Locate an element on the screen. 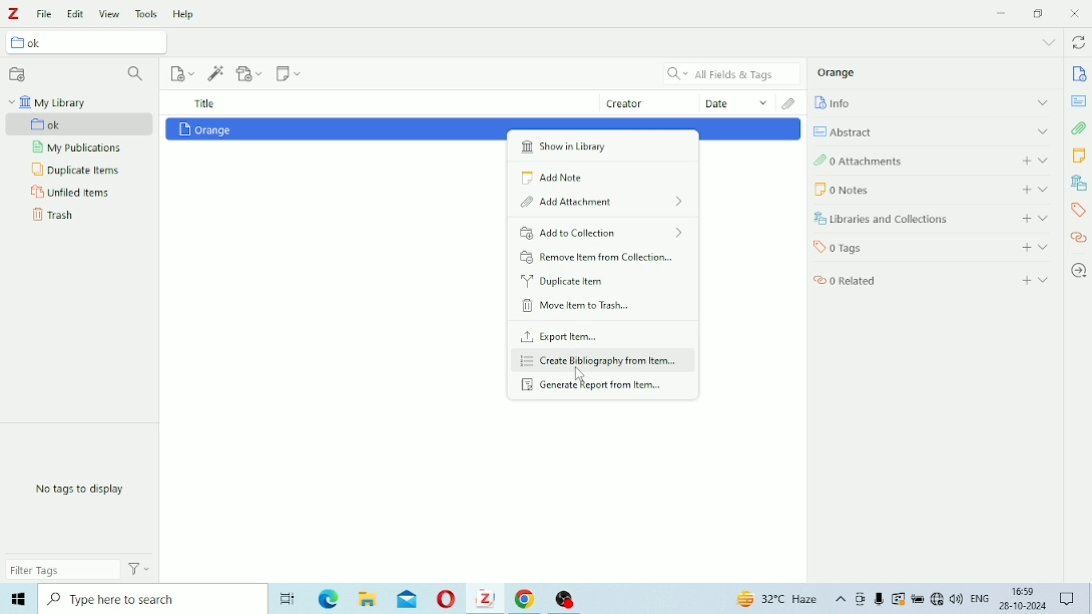  Restore down is located at coordinates (1040, 14).